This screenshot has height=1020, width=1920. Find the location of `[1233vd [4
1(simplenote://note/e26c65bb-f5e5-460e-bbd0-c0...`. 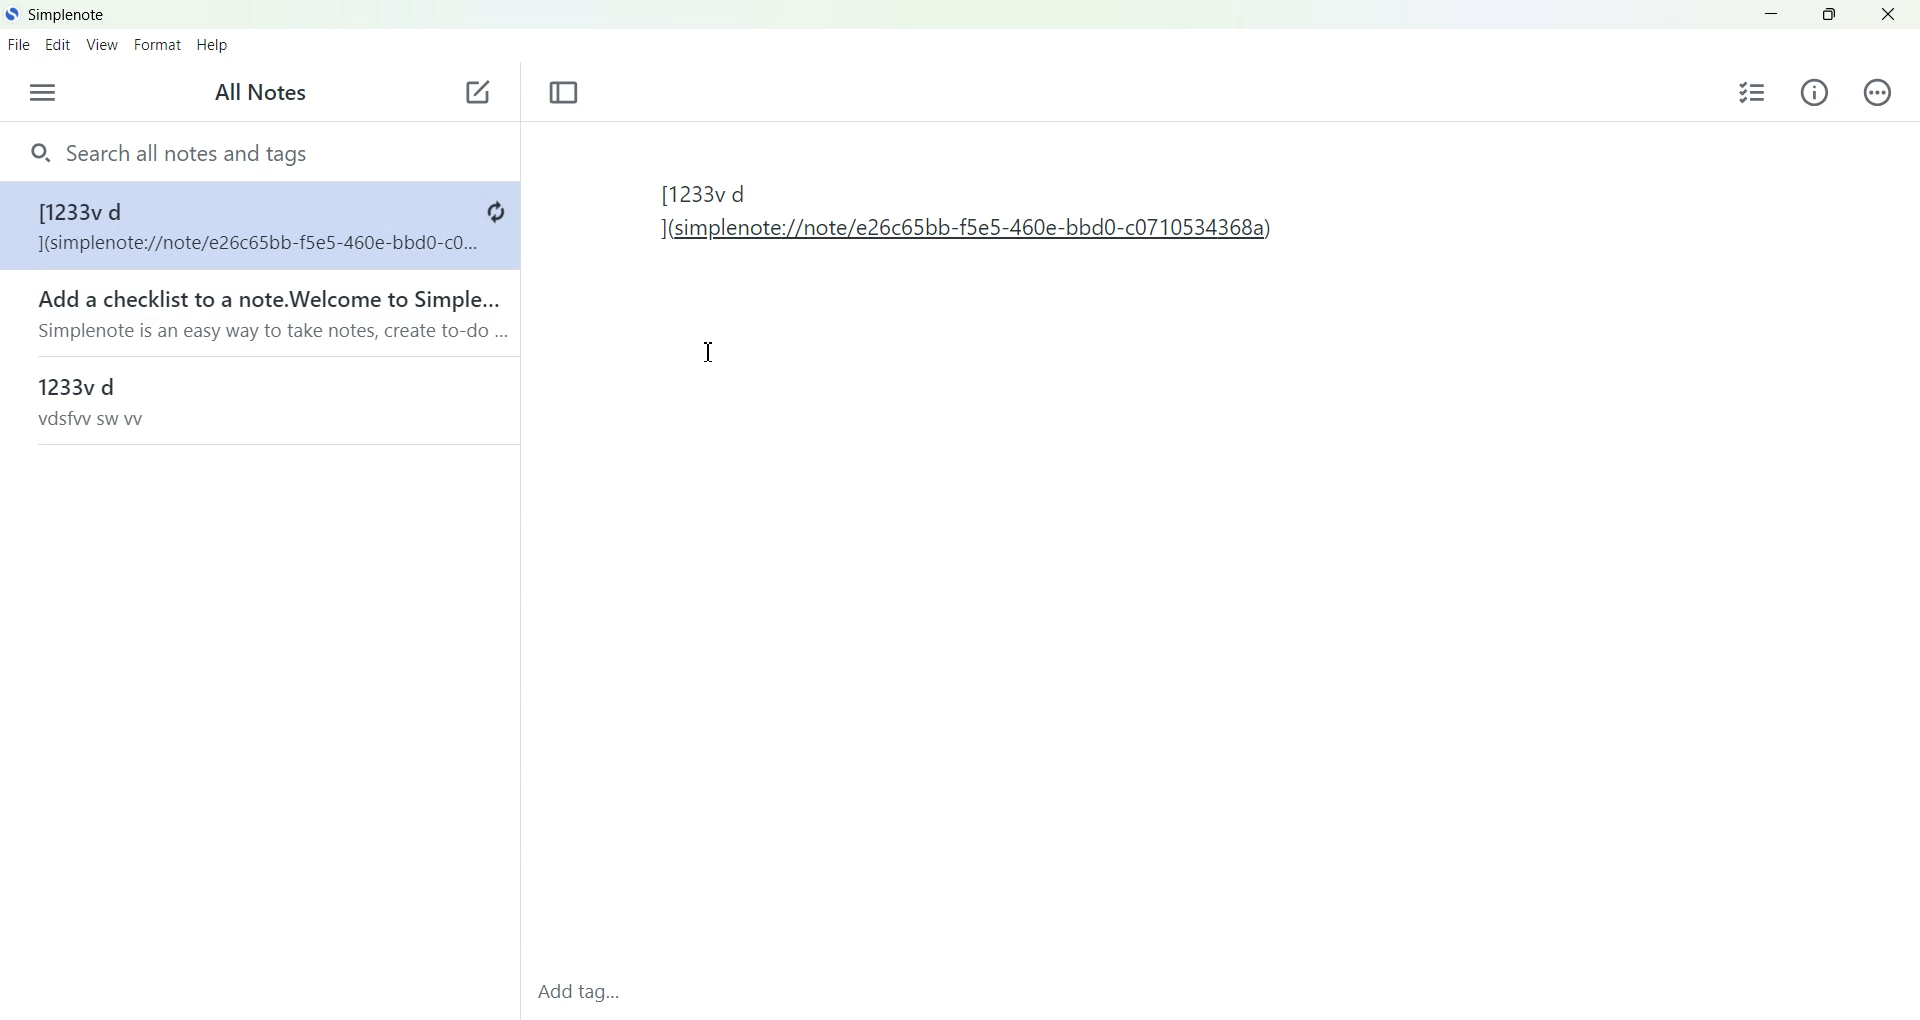

[1233vd [4
1(simplenote://note/e26c65bb-f5e5-460e-bbd0-c0... is located at coordinates (257, 227).